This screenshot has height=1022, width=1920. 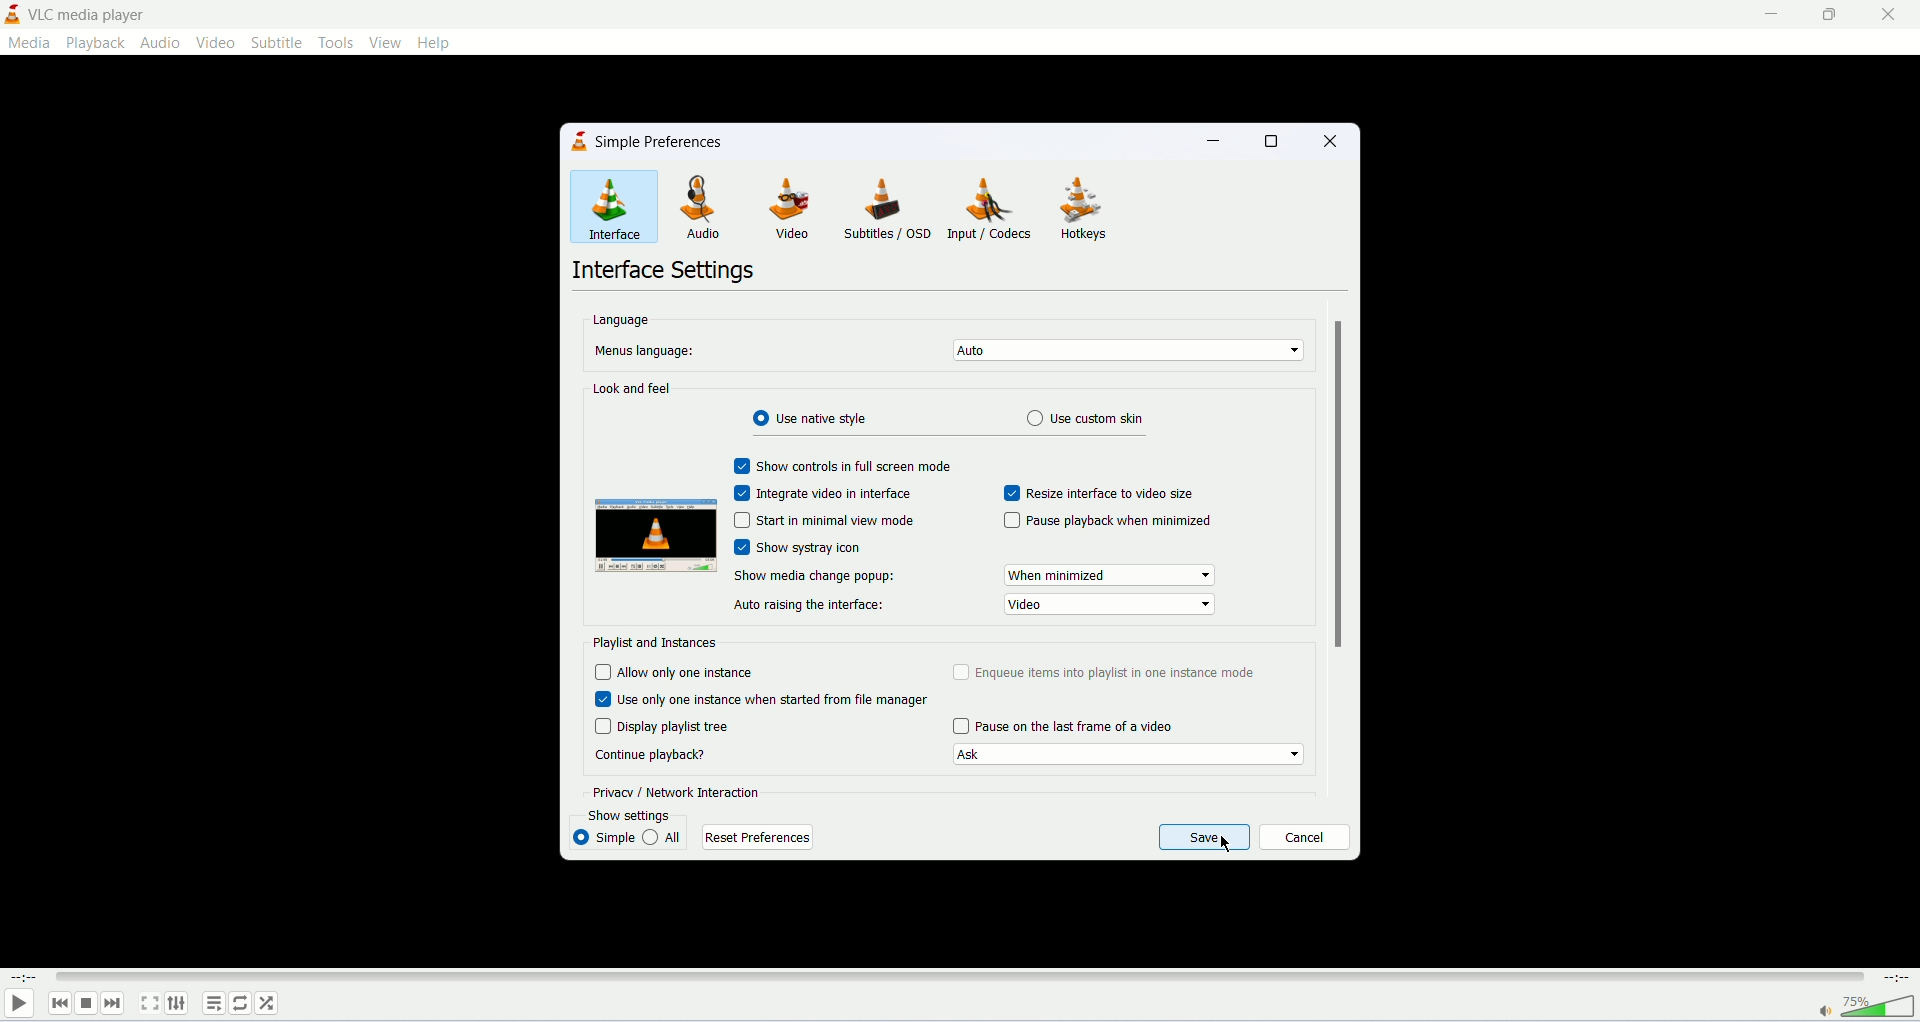 I want to click on subtitle, so click(x=280, y=42).